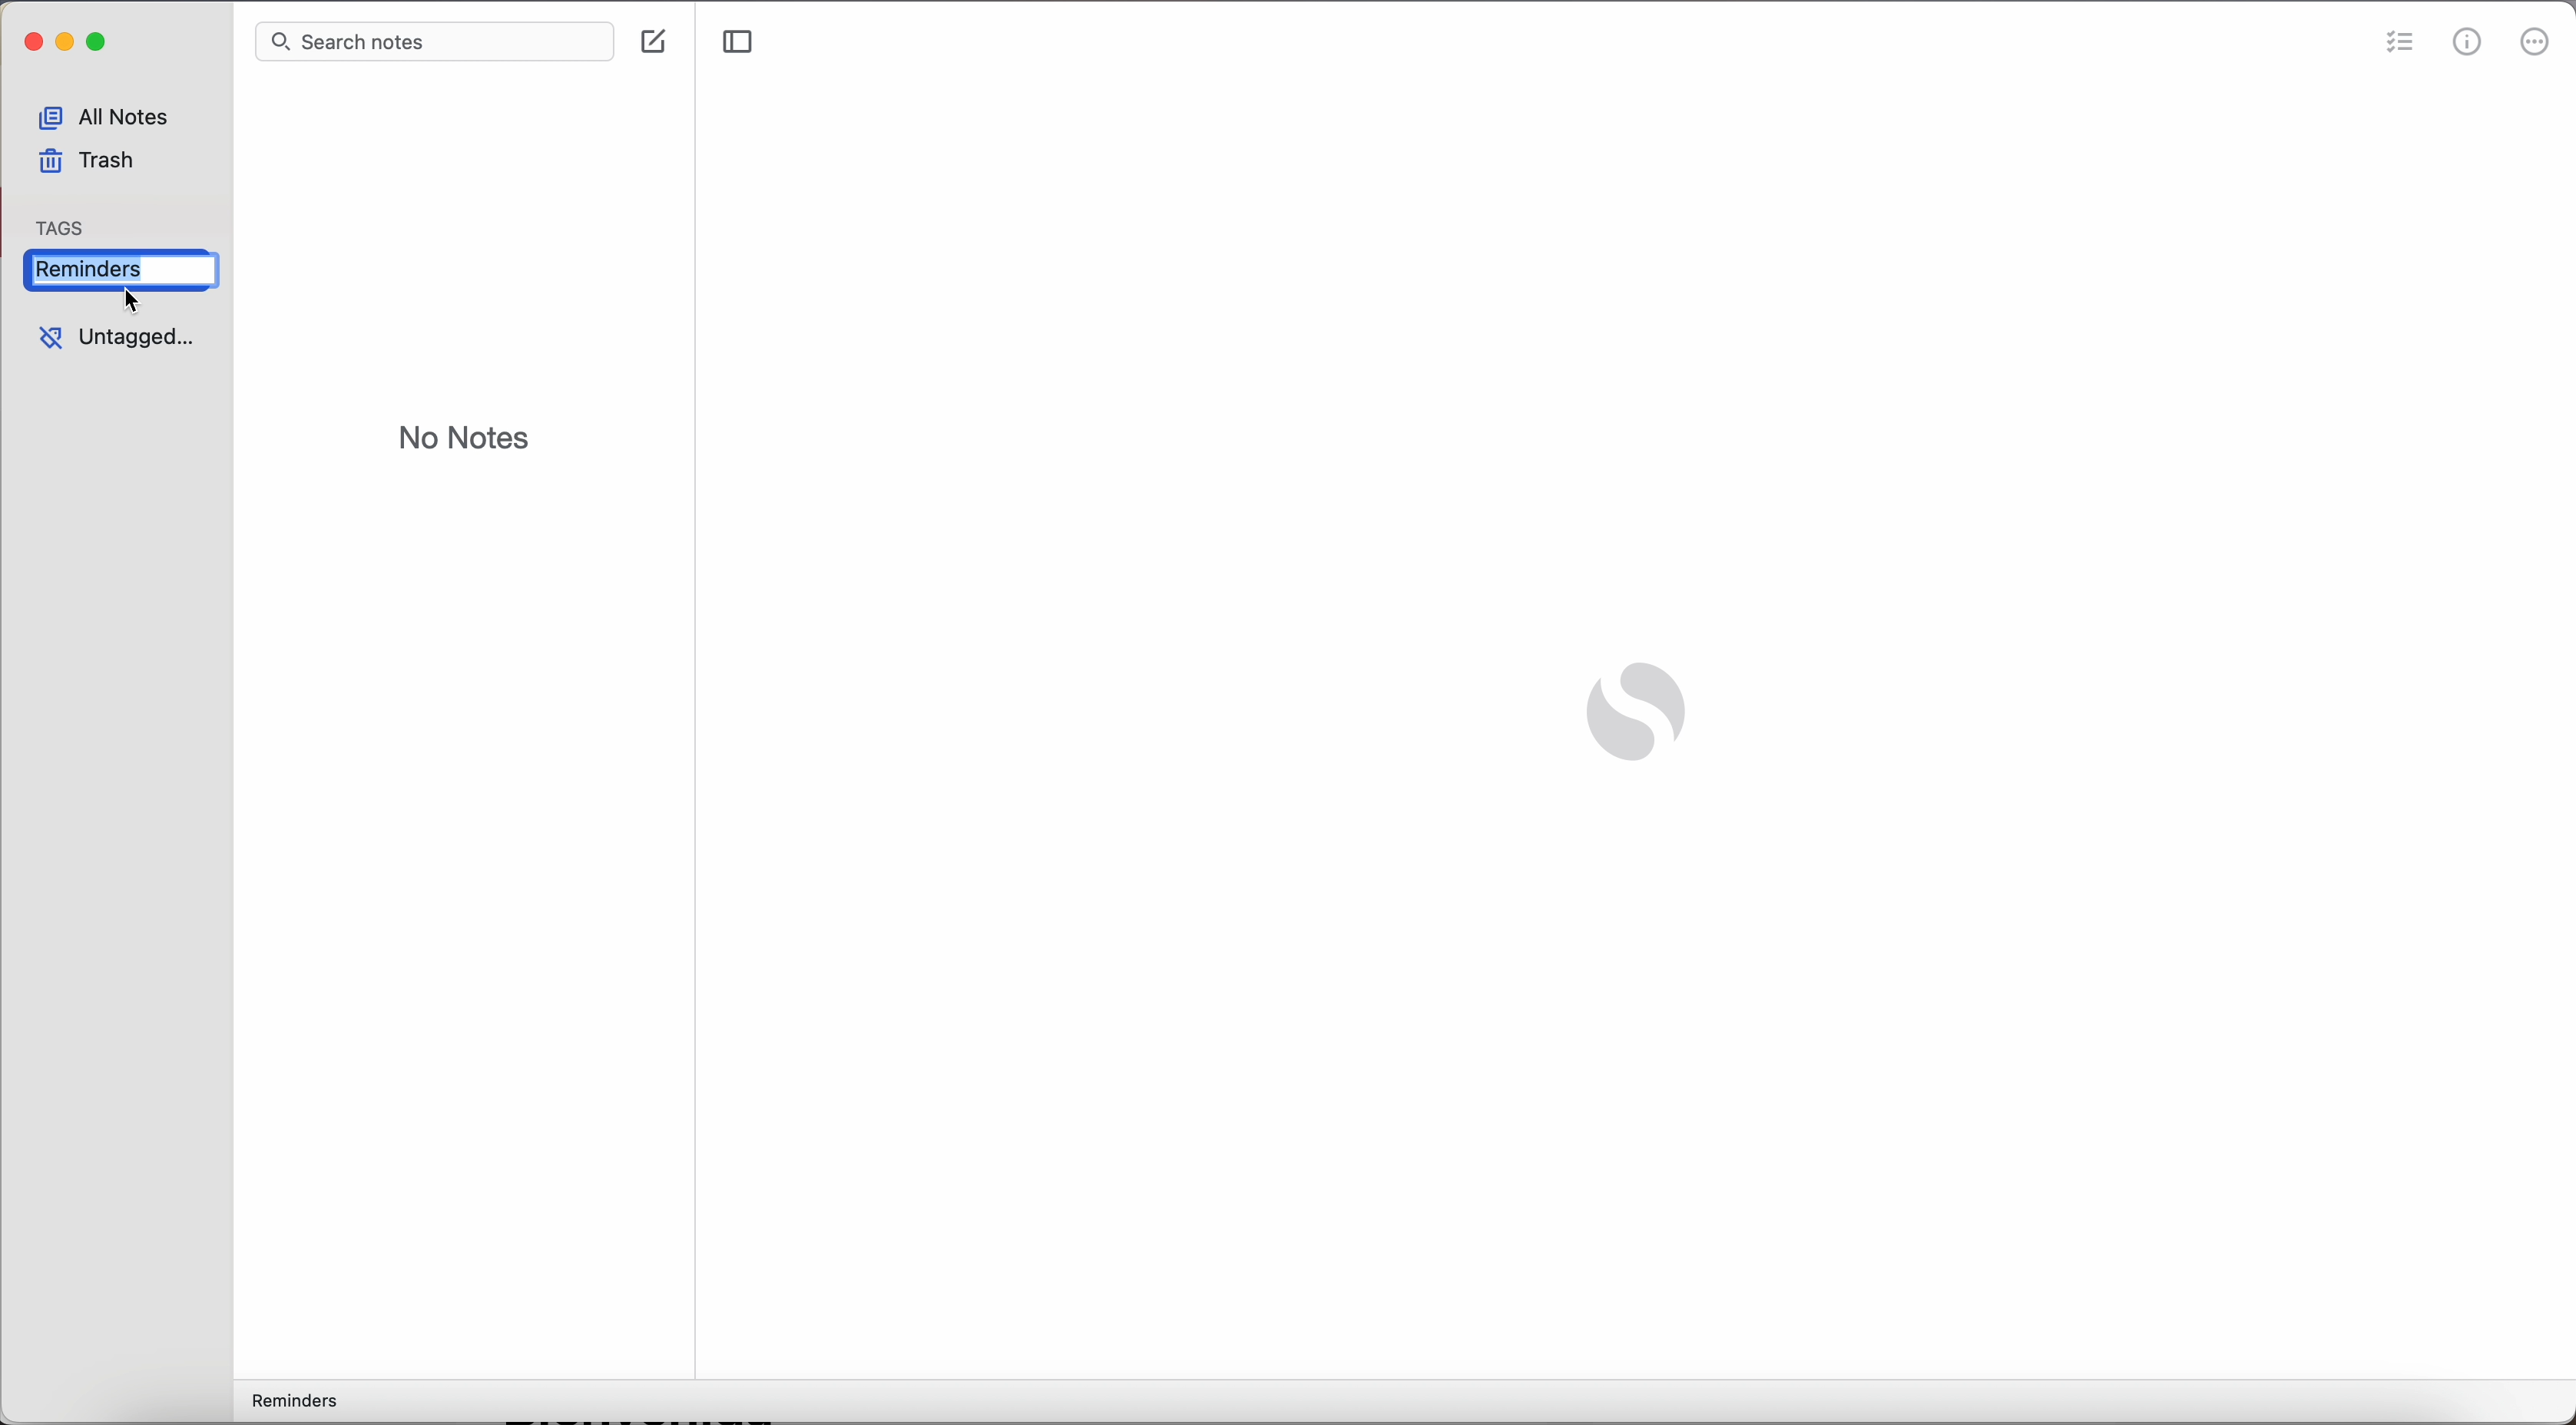  What do you see at coordinates (290, 1403) in the screenshot?
I see `reminders tag` at bounding box center [290, 1403].